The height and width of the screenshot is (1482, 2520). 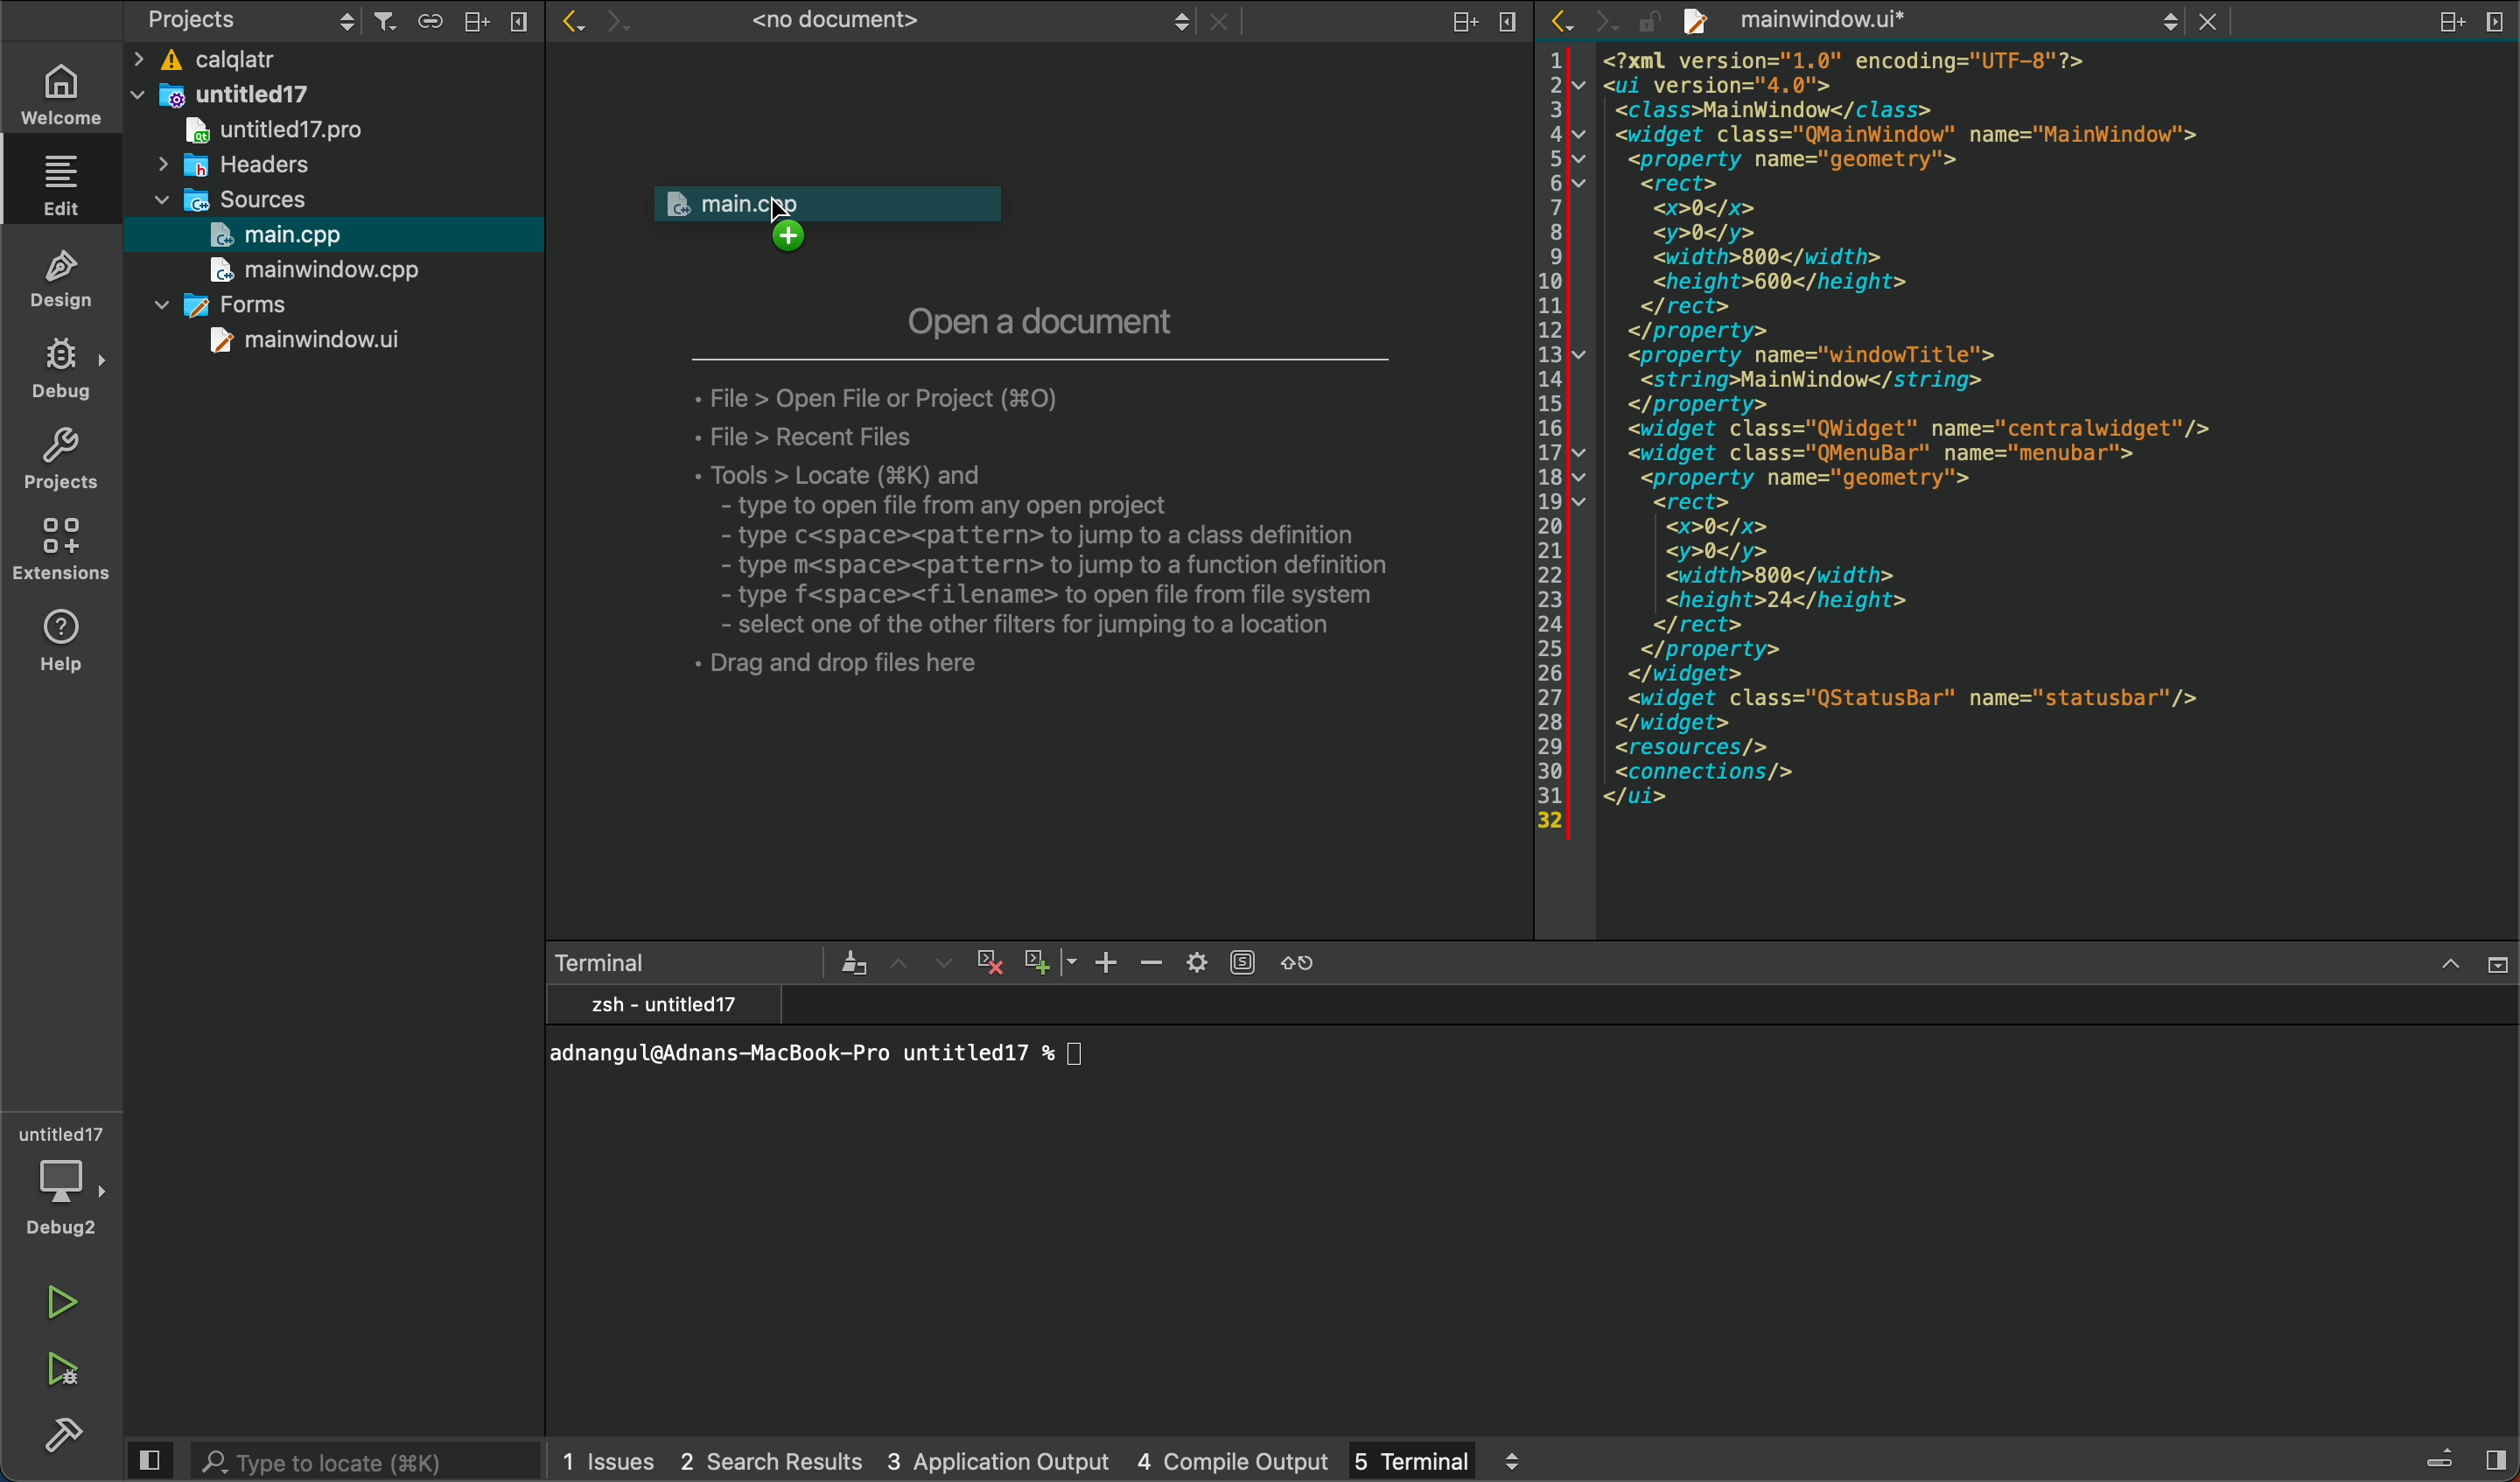 I want to click on projects, so click(x=248, y=23).